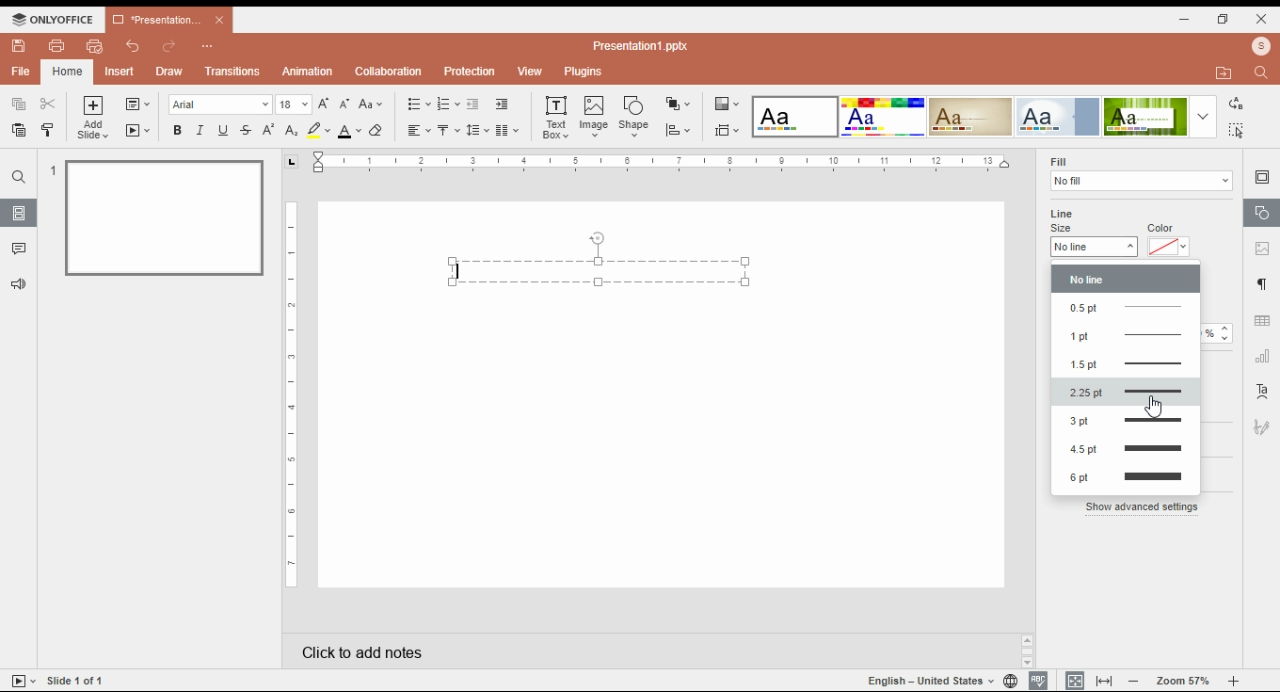 This screenshot has width=1280, height=692. I want to click on scrollbar, so click(1028, 652).